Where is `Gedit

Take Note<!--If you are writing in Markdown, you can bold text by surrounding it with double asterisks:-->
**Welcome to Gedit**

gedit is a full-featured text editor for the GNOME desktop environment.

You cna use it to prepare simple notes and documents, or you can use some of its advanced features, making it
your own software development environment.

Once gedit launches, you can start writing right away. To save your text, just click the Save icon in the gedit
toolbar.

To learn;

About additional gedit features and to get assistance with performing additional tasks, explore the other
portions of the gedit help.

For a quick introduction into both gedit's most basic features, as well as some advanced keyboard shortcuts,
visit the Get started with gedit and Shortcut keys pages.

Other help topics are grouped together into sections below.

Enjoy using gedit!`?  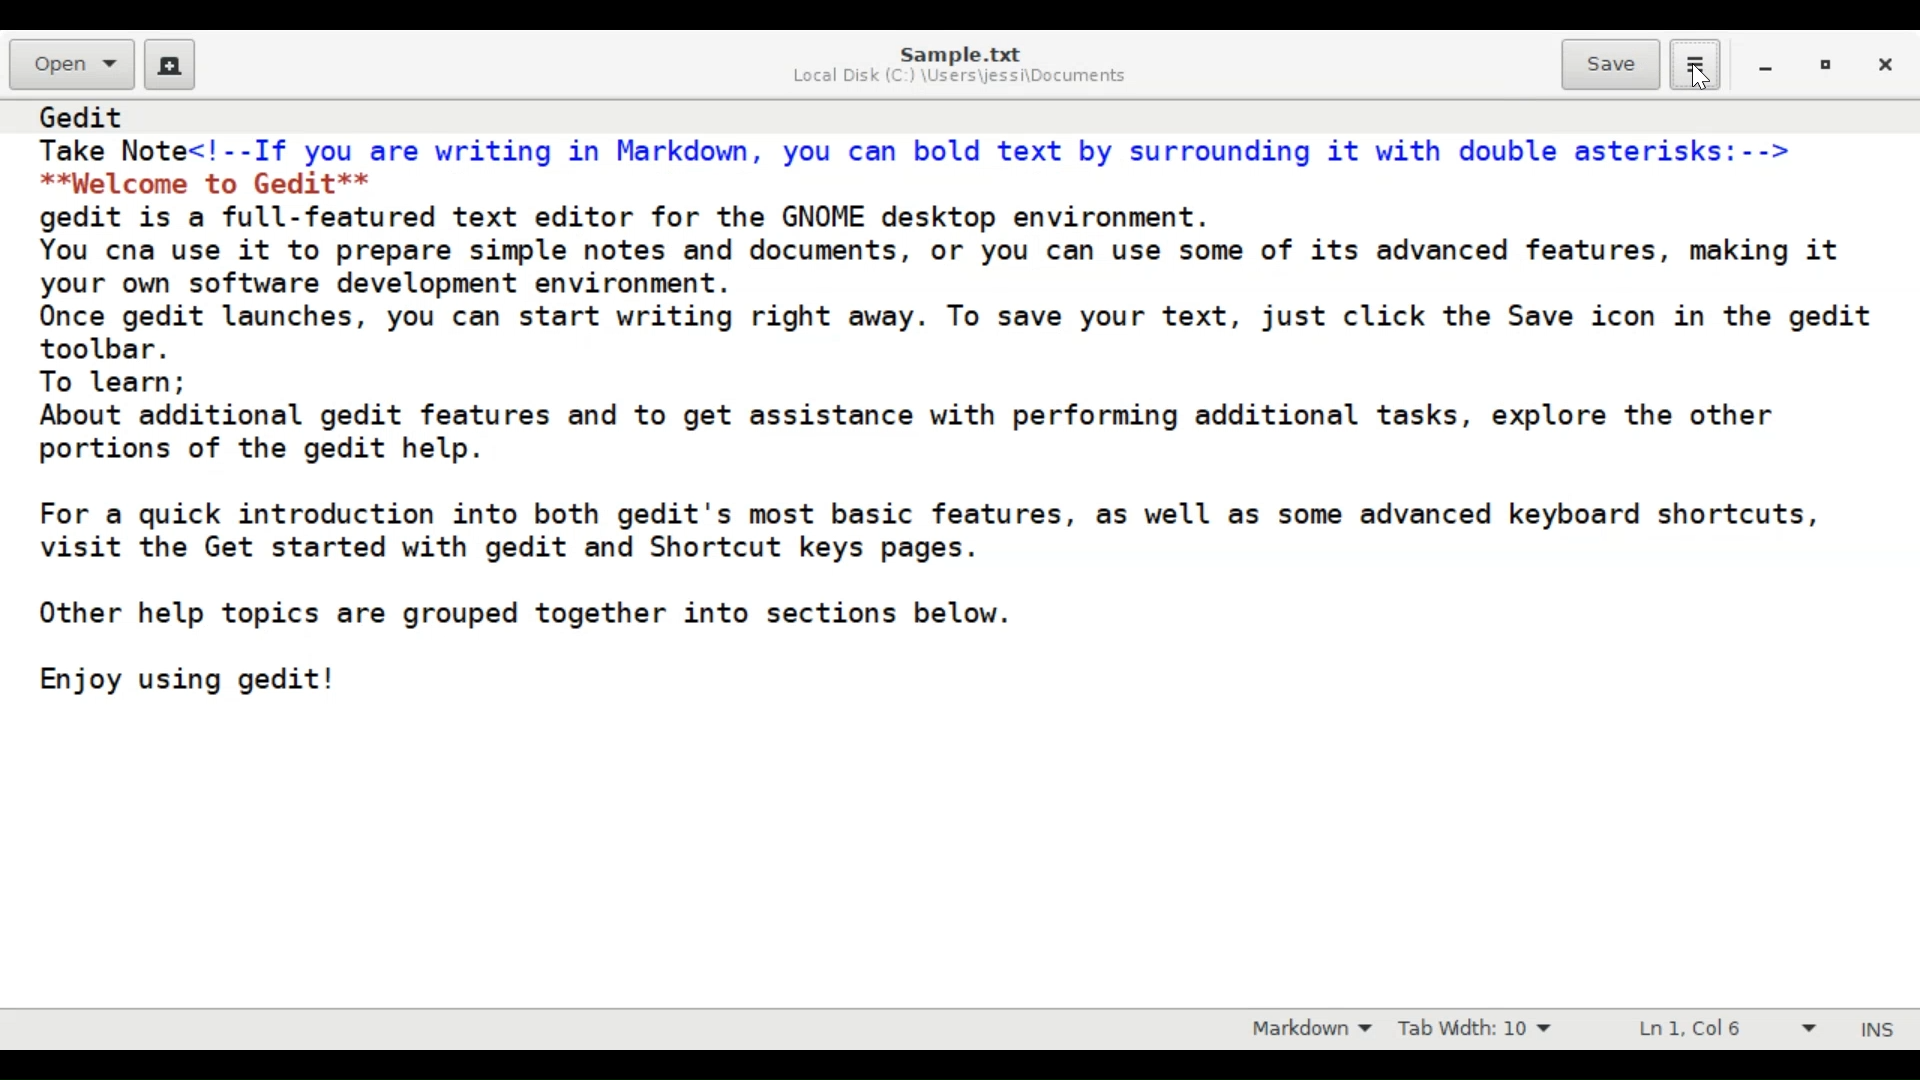
Gedit

Take Note<!--If you are writing in Markdown, you can bold text by surrounding it with double asterisks:-->
**Welcome to Gedit**

gedit is a full-featured text editor for the GNOME desktop environment.

You cna use it to prepare simple notes and documents, or you can use some of its advanced features, making it
your own software development environment.

Once gedit launches, you can start writing right away. To save your text, just click the Save icon in the gedit
toolbar.

To learn;

About additional gedit features and to get assistance with performing additional tasks, explore the other
portions of the gedit help.

For a quick introduction into both gedit's most basic features, as well as some advanced keyboard shortcuts,
visit the Get started with gedit and Shortcut keys pages.

Other help topics are grouped together into sections below.

Enjoy using gedit! is located at coordinates (960, 408).